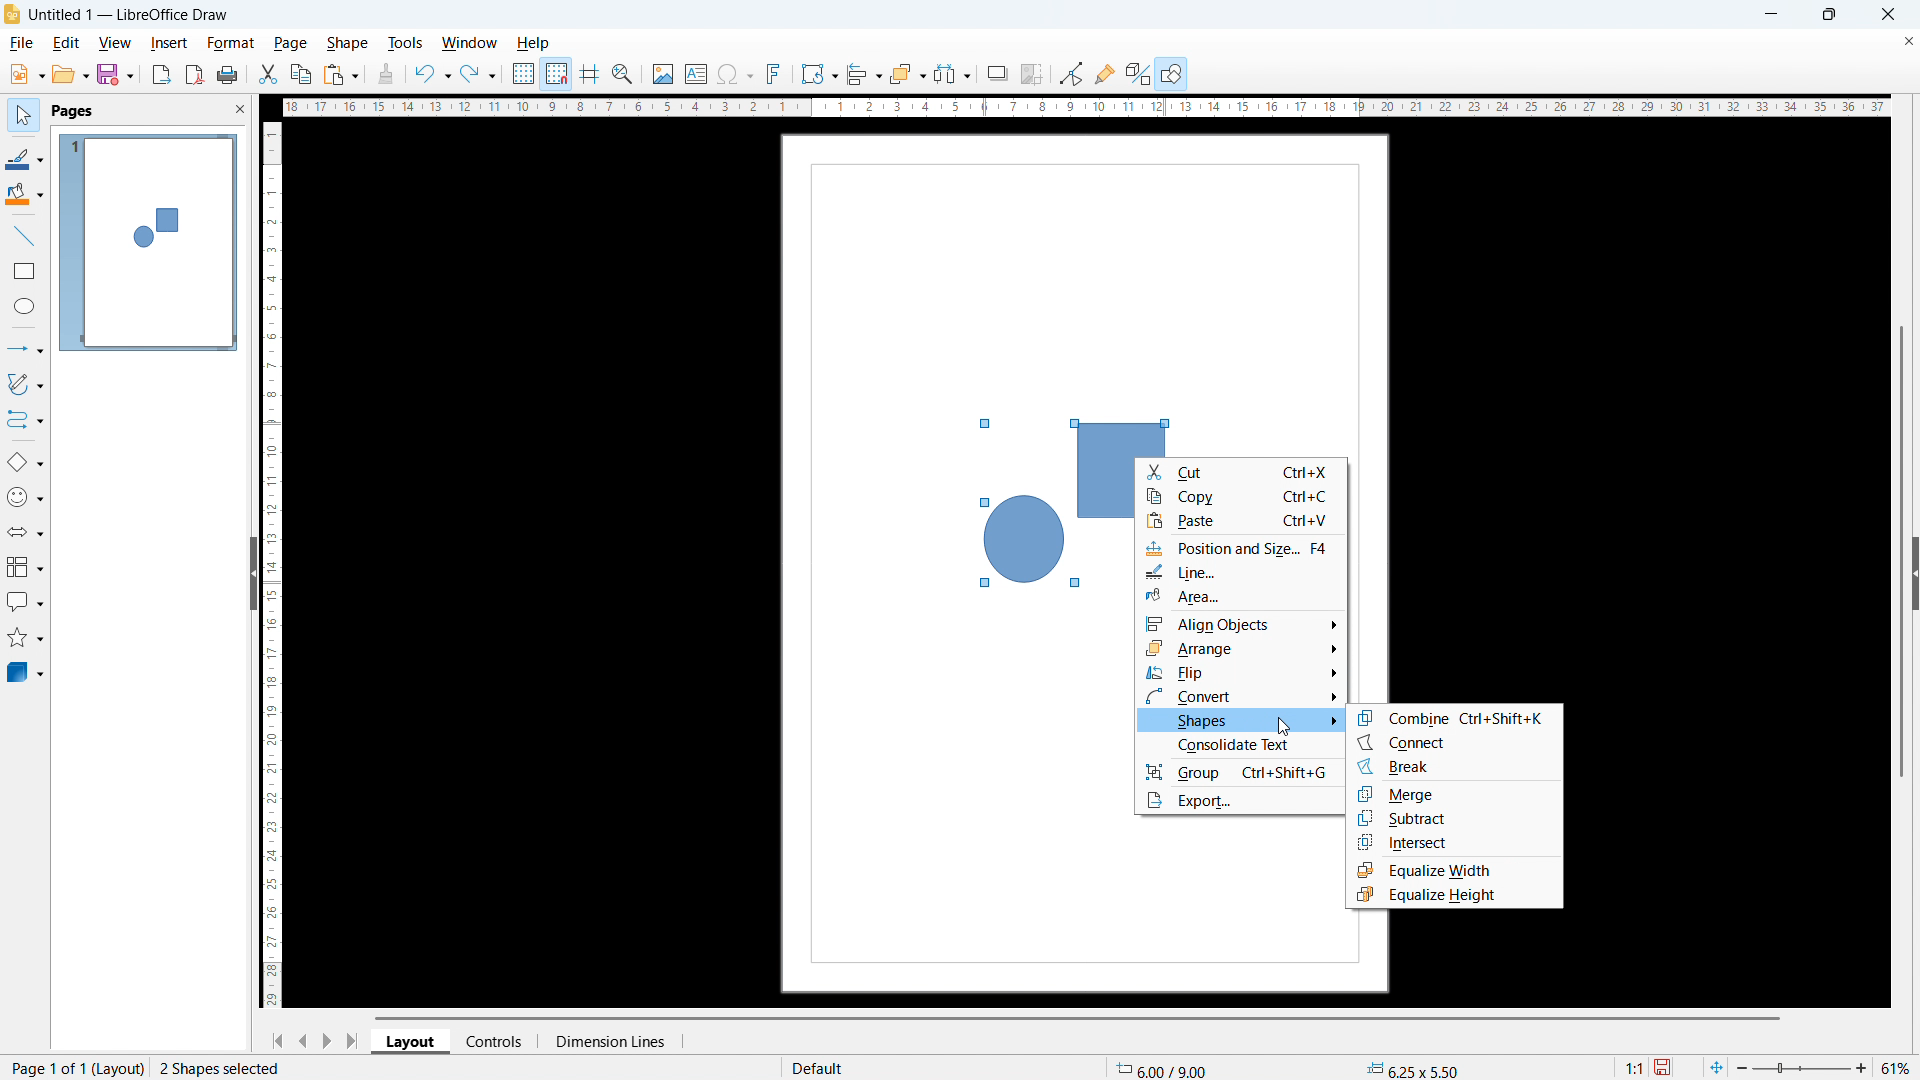  What do you see at coordinates (26, 639) in the screenshot?
I see `stars & banners` at bounding box center [26, 639].